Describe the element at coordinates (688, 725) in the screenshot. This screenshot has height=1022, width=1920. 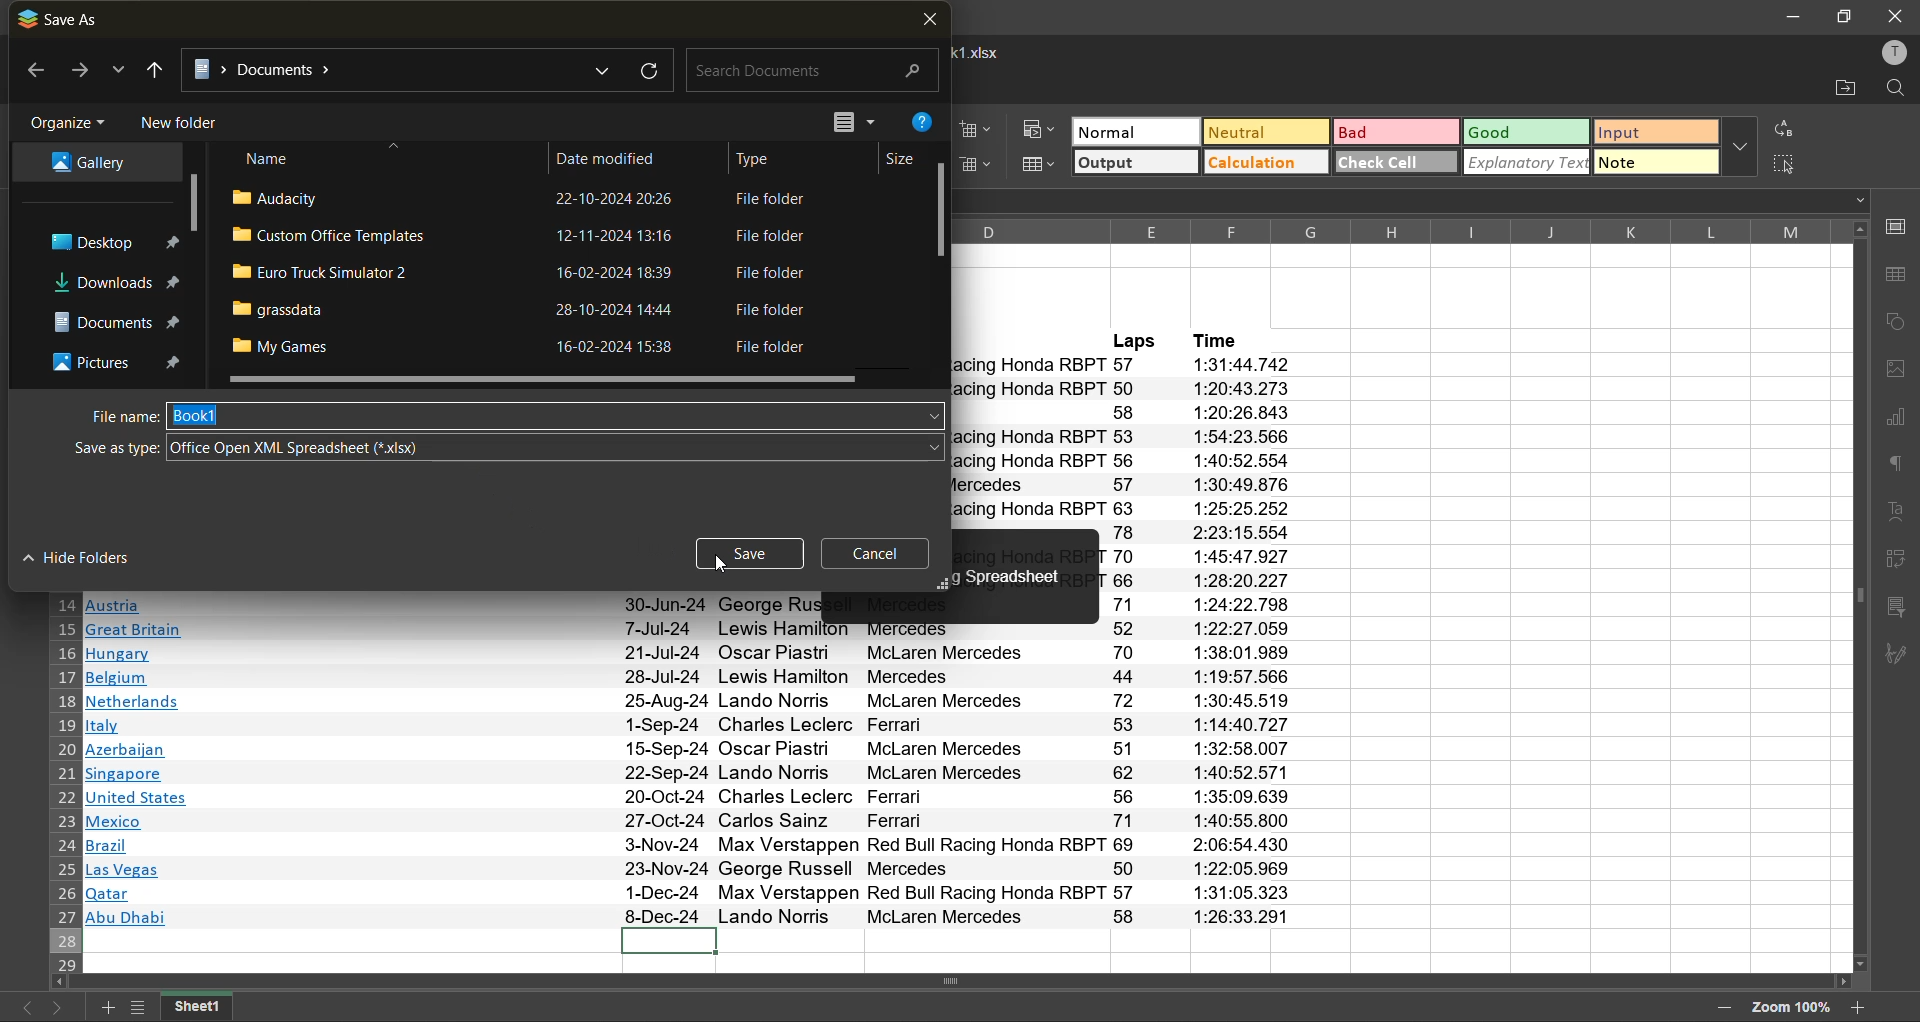
I see `Mitaly 1-Sep-24 Charles Leclerc Ferrari 53 1:14:40.727` at that location.